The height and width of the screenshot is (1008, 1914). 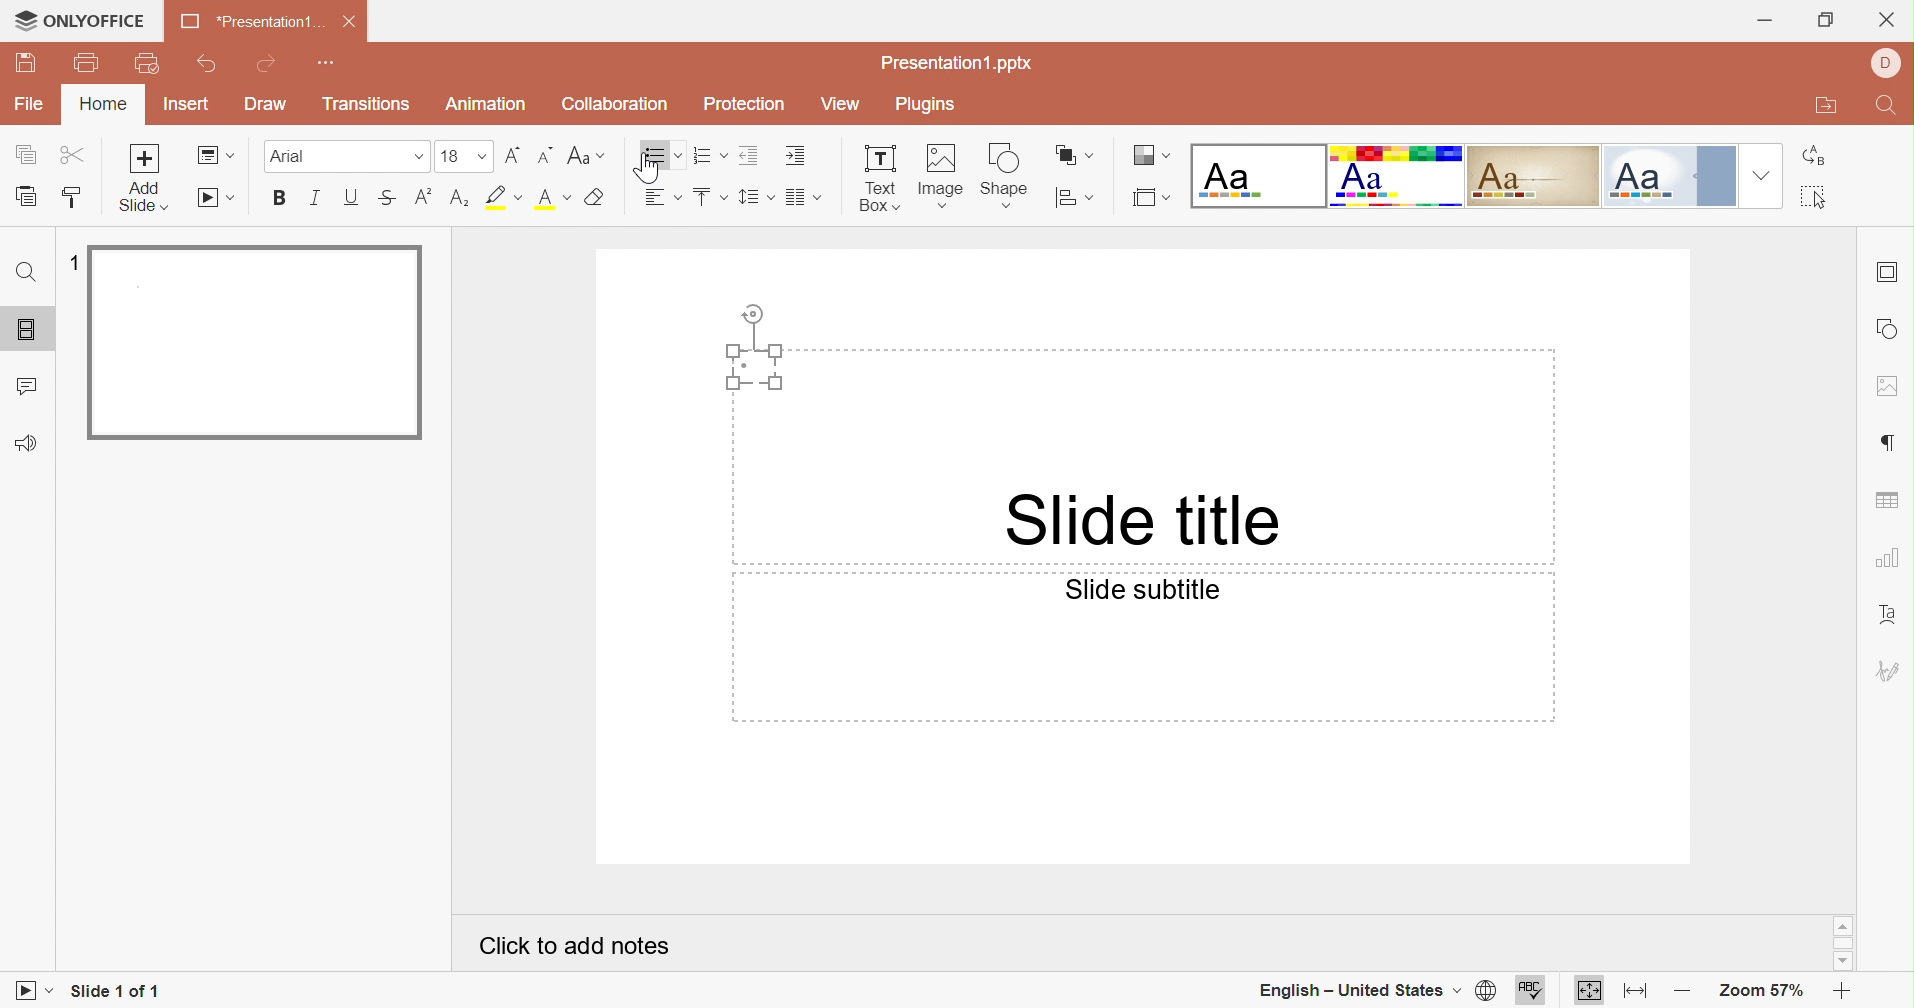 I want to click on Slide 1 of 1, so click(x=118, y=988).